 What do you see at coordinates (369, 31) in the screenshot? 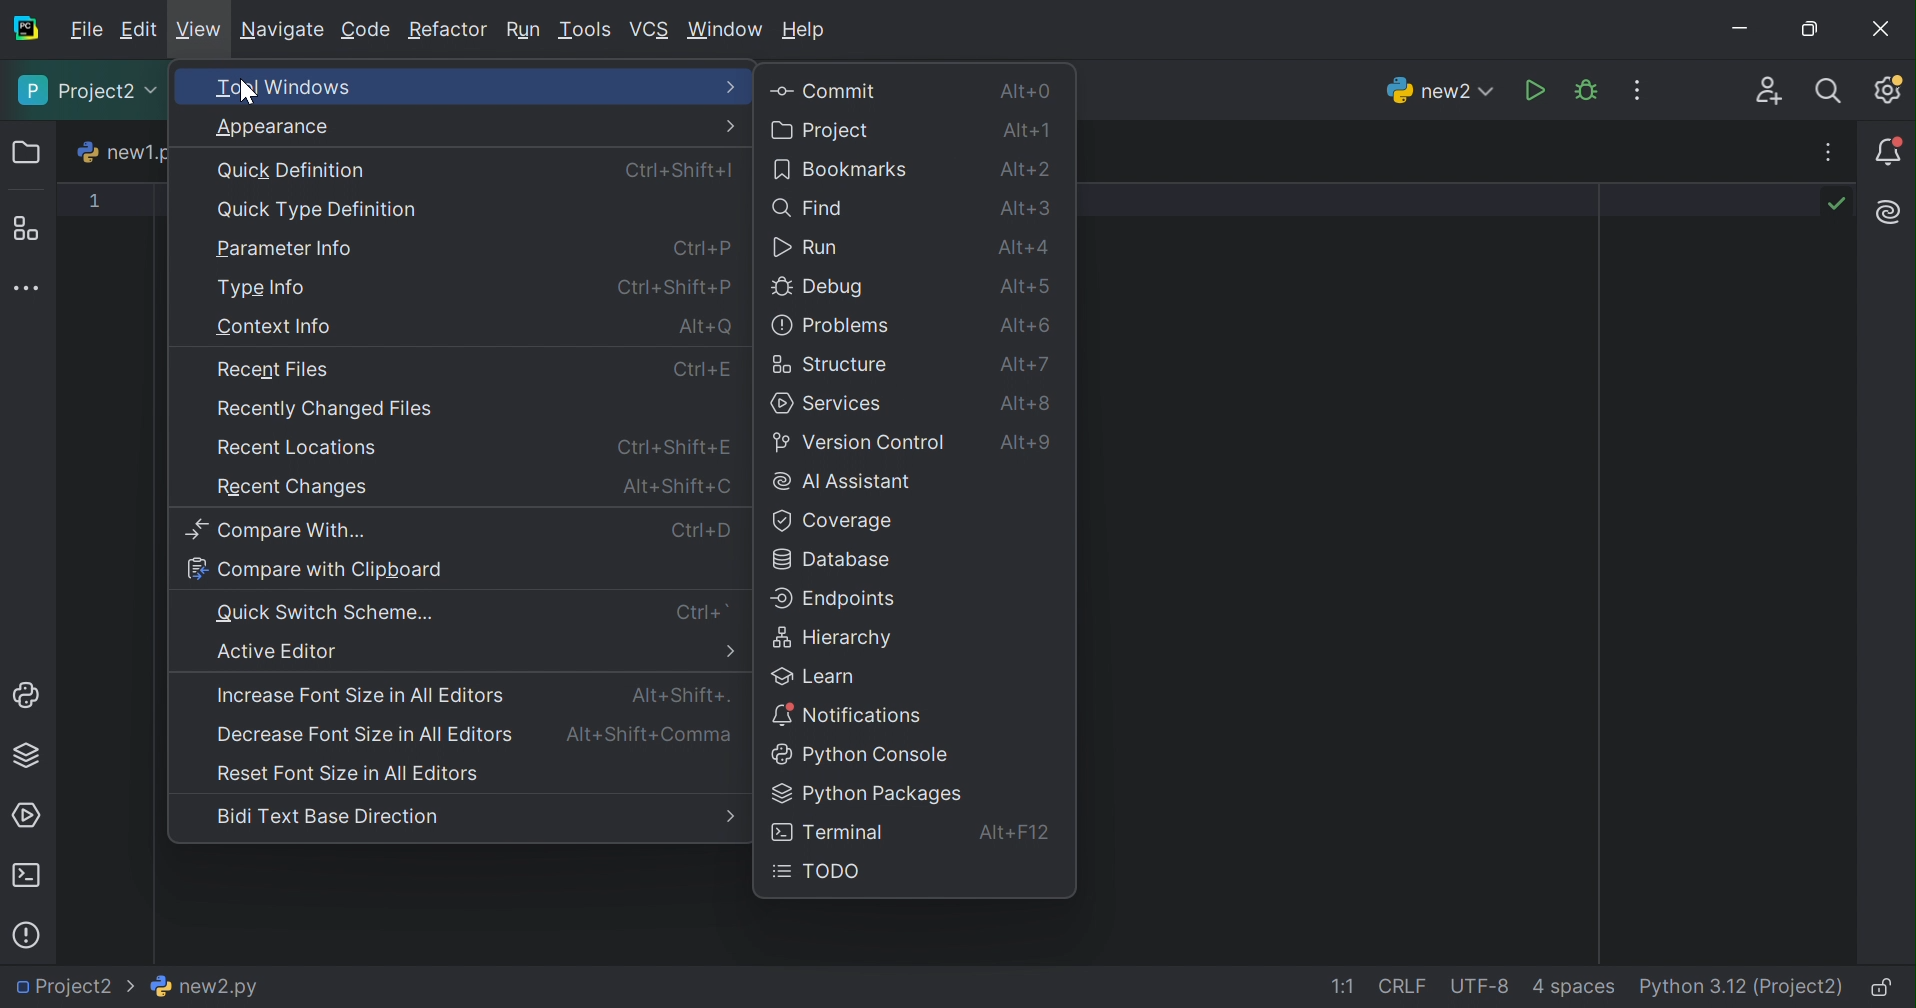
I see `` at bounding box center [369, 31].